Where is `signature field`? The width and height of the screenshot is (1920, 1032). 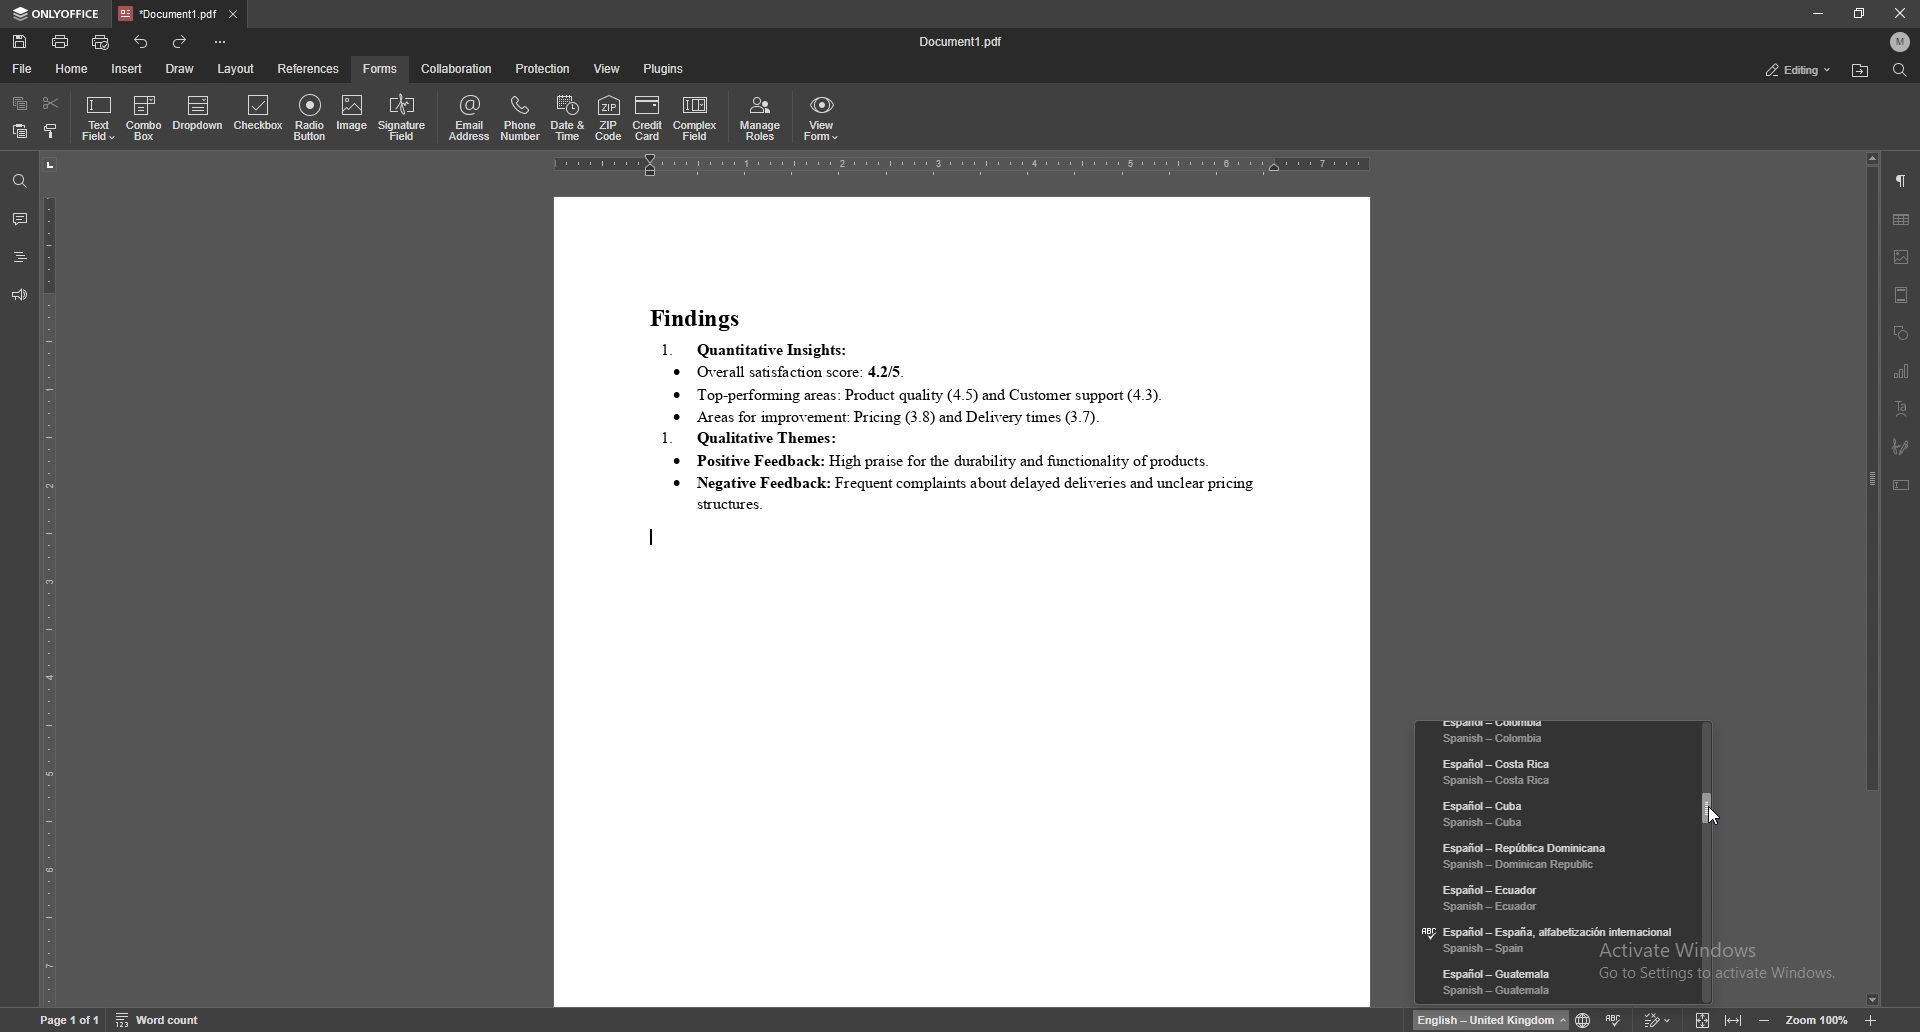 signature field is located at coordinates (401, 119).